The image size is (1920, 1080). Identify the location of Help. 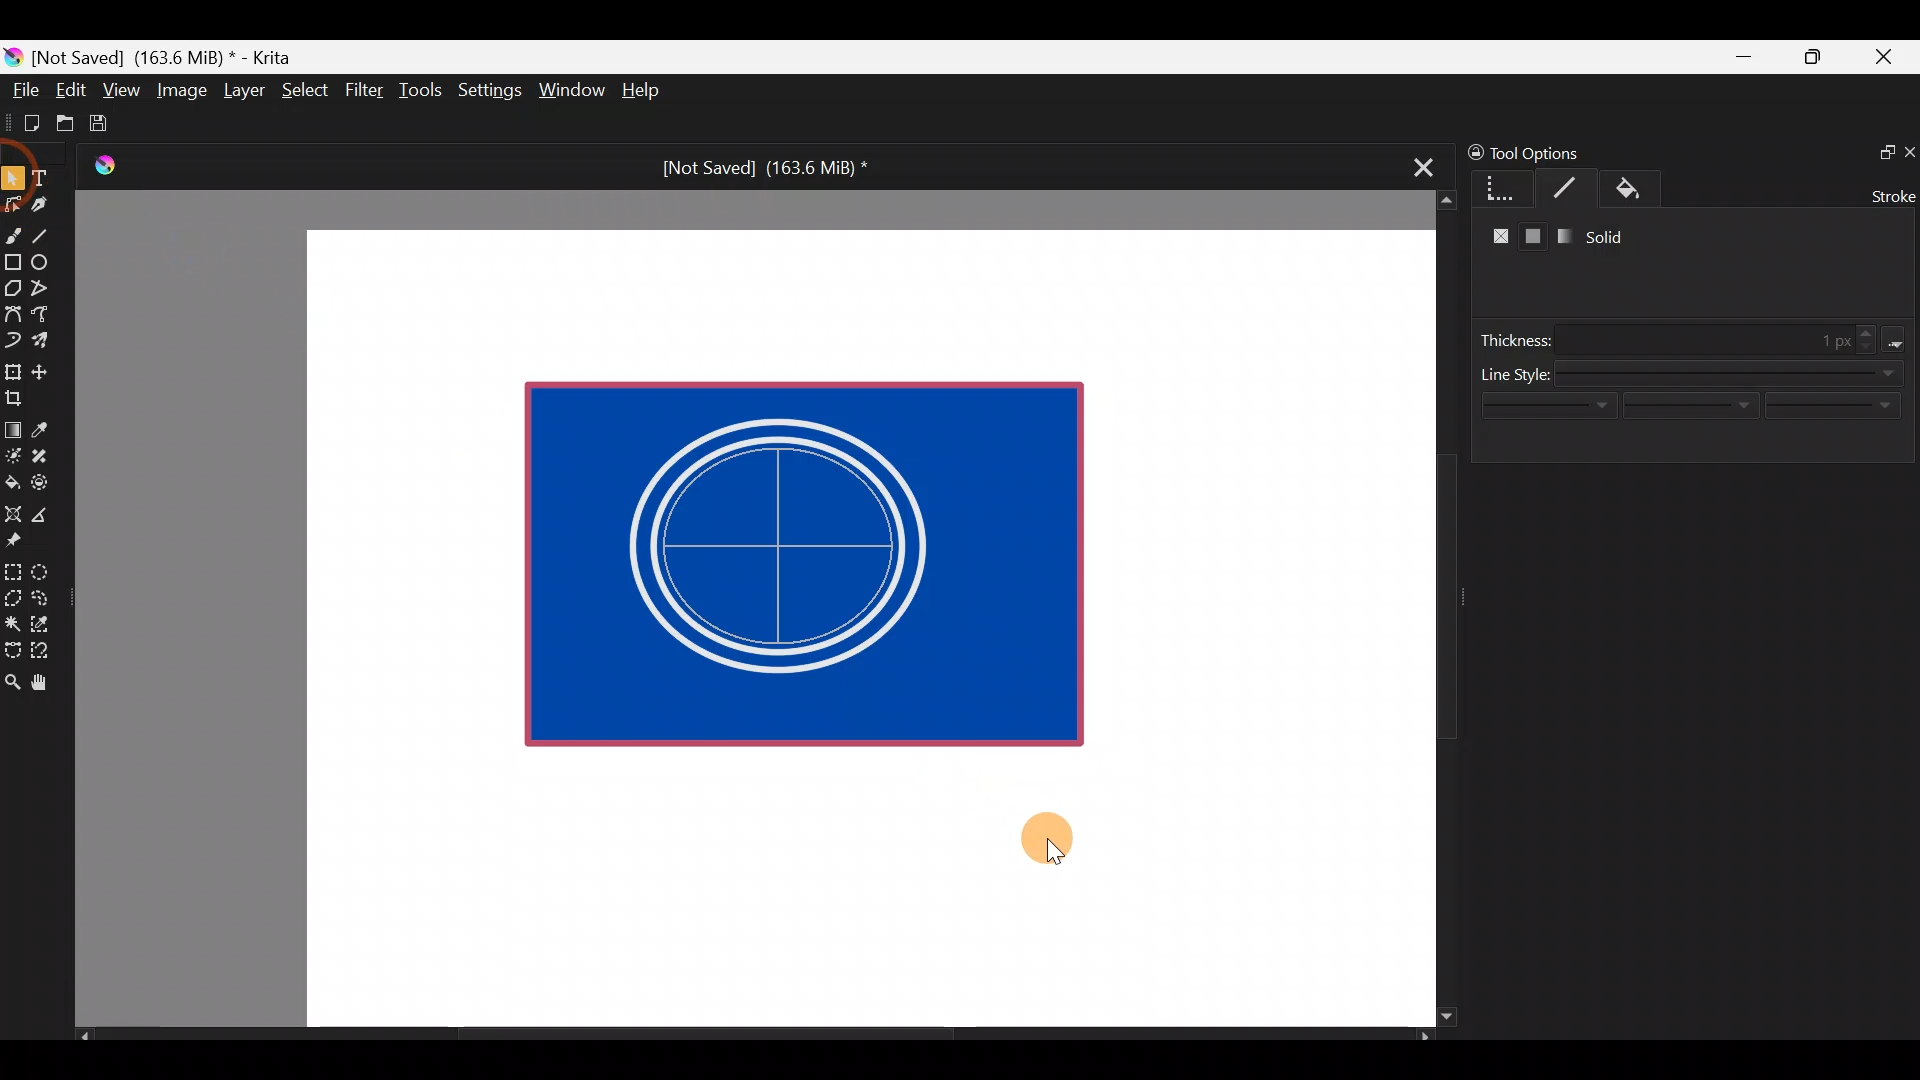
(644, 92).